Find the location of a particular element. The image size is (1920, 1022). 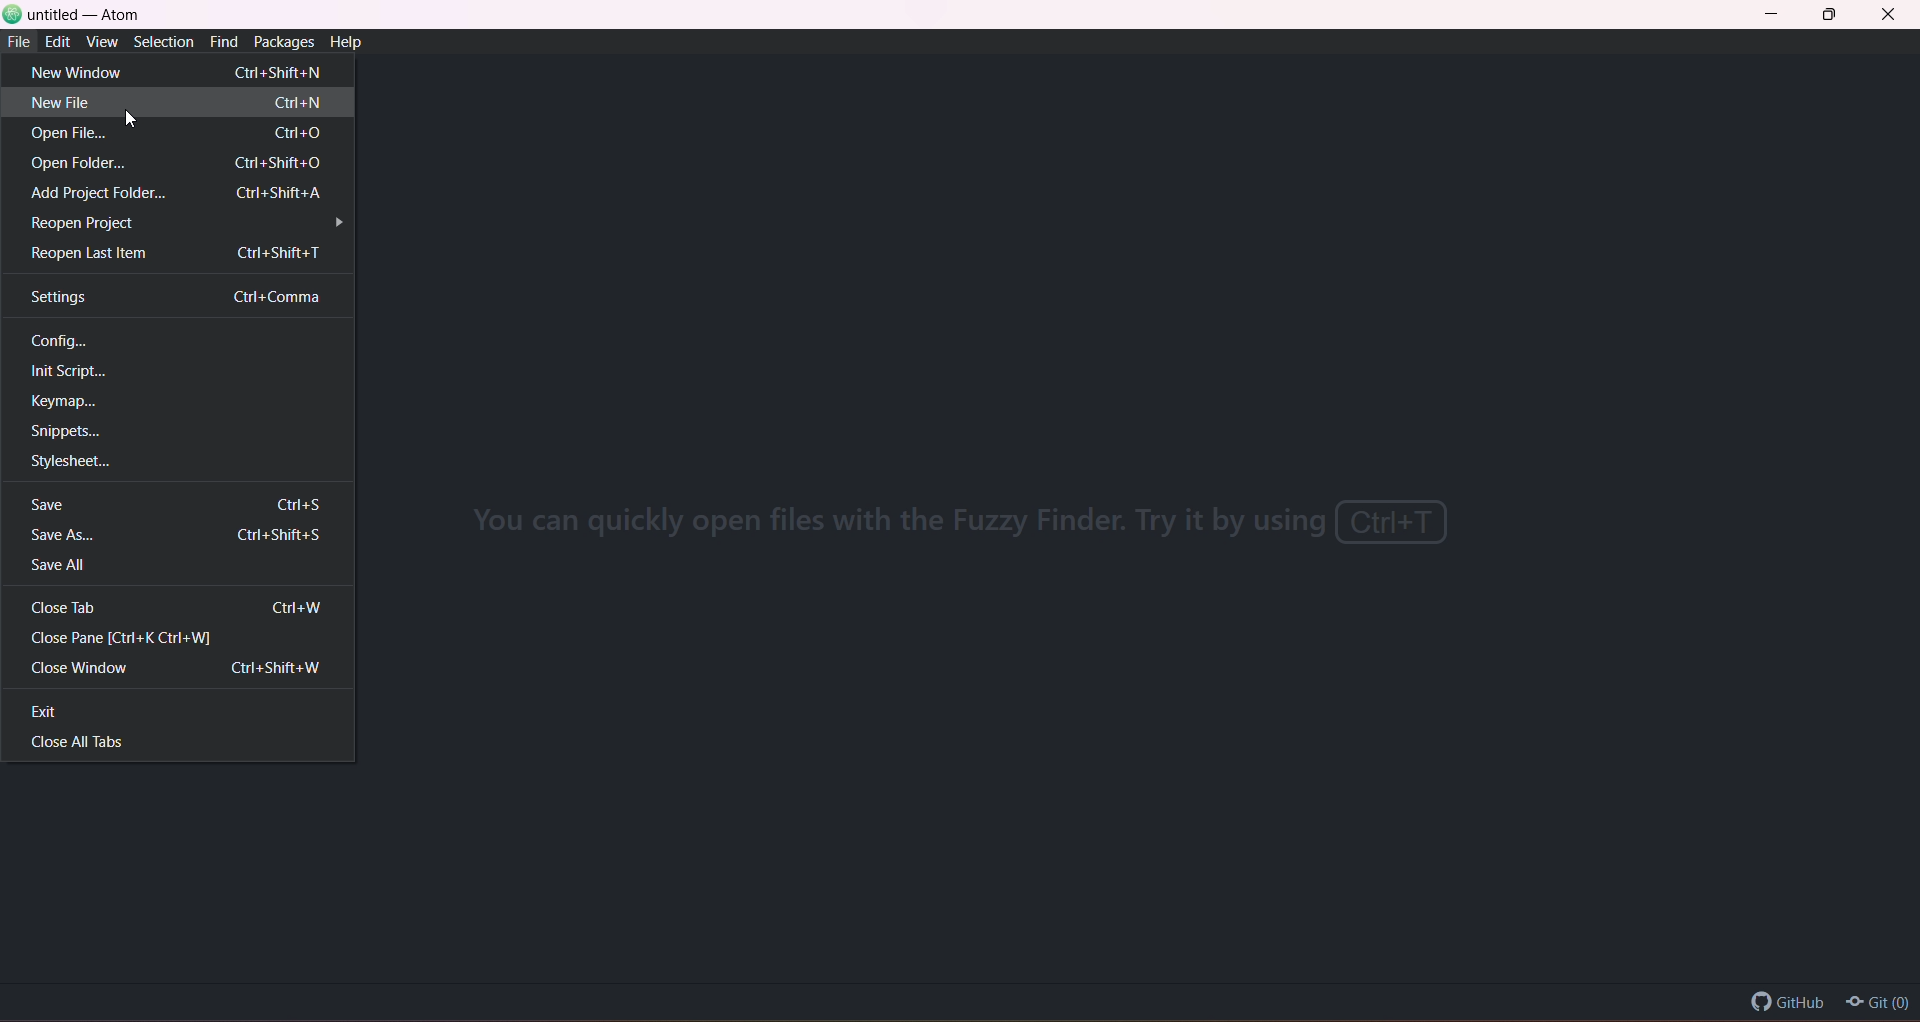

Minimize is located at coordinates (1780, 15).